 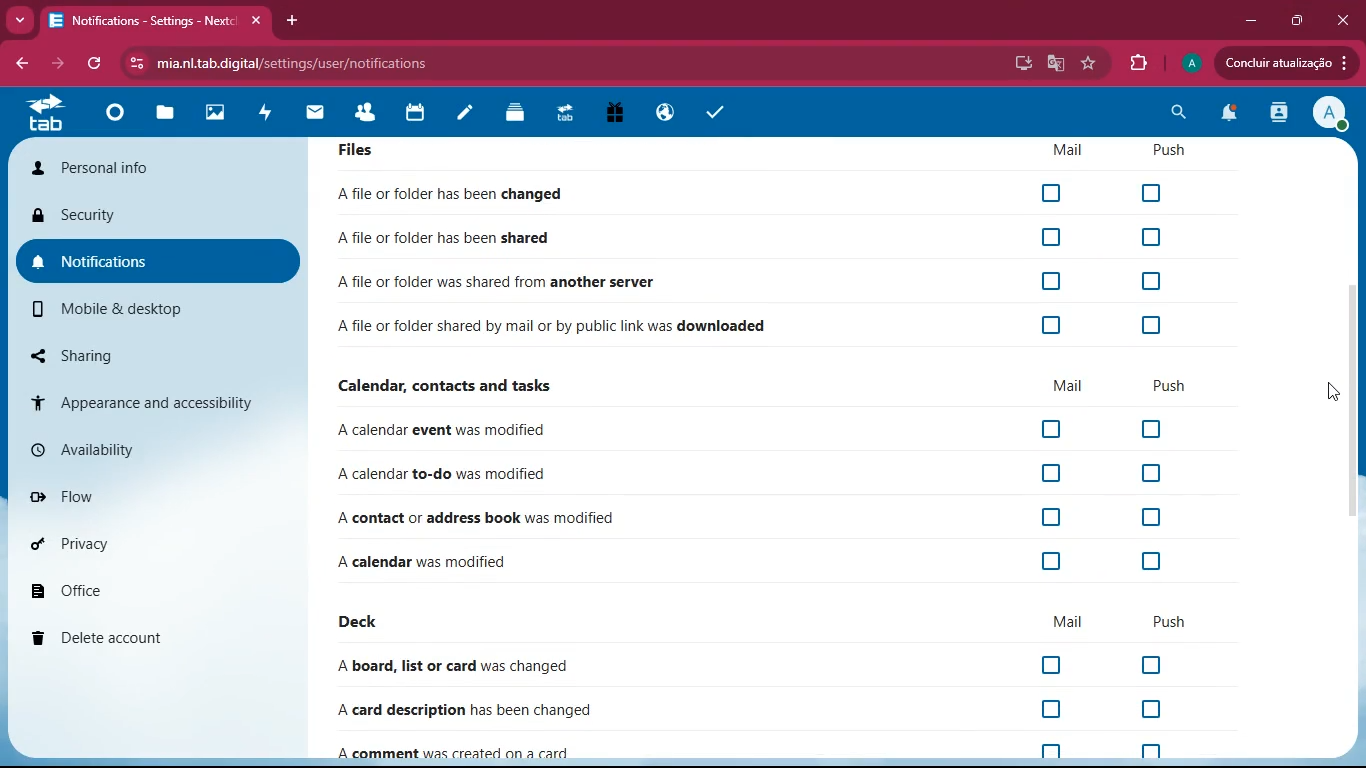 What do you see at coordinates (473, 708) in the screenshot?
I see `card description` at bounding box center [473, 708].